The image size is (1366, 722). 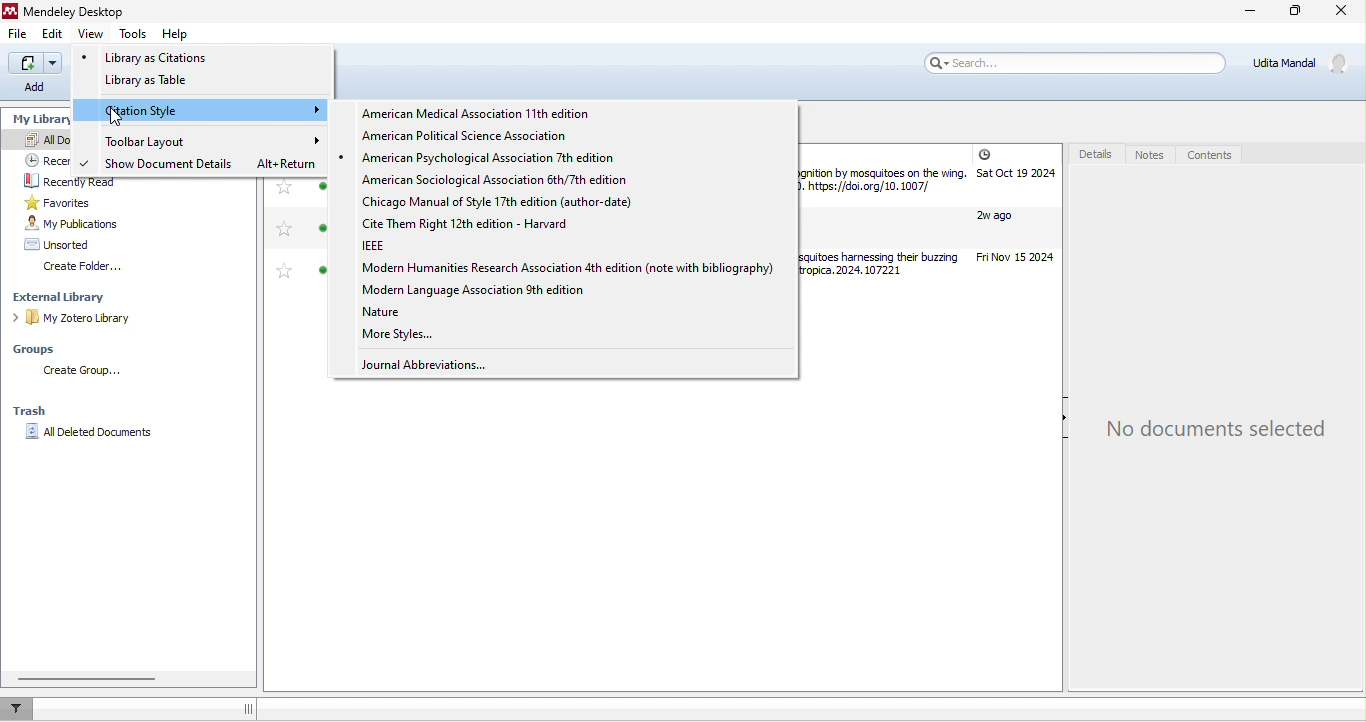 What do you see at coordinates (1151, 155) in the screenshot?
I see `notes` at bounding box center [1151, 155].